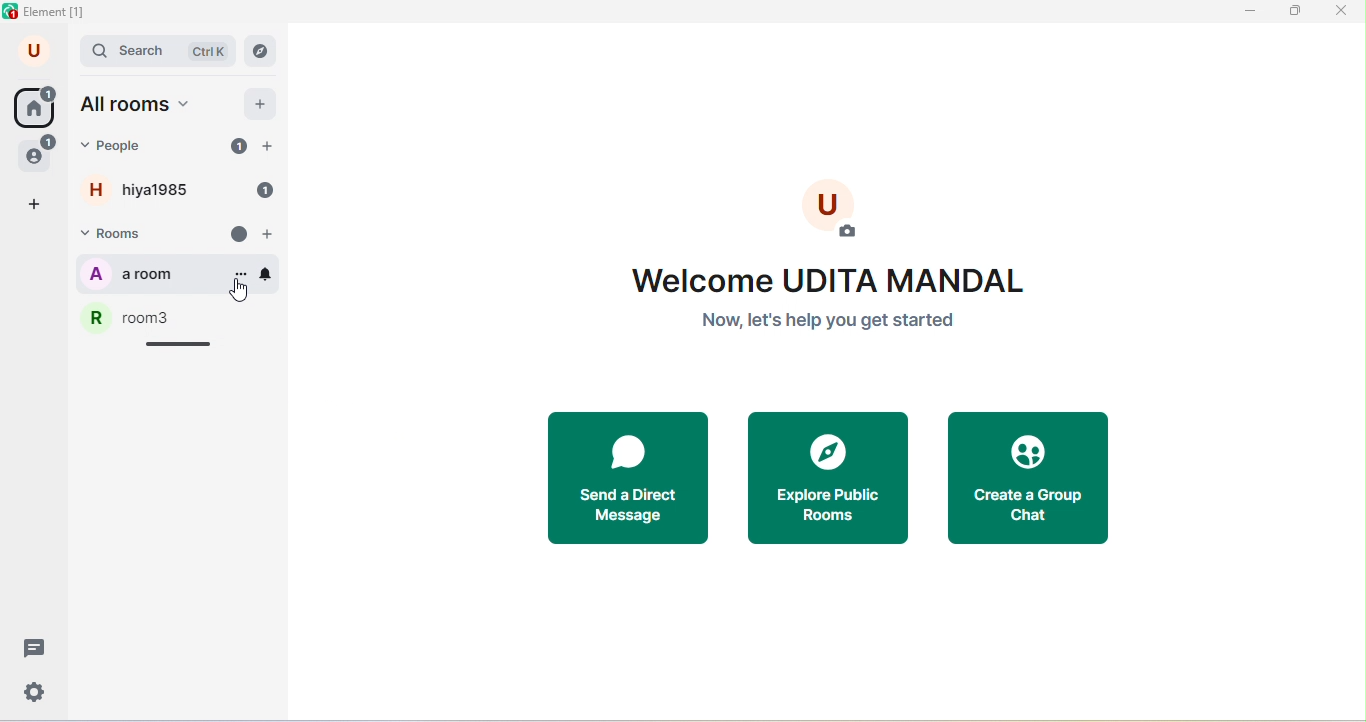 Image resolution: width=1366 pixels, height=722 pixels. Describe the element at coordinates (268, 147) in the screenshot. I see `add people` at that location.